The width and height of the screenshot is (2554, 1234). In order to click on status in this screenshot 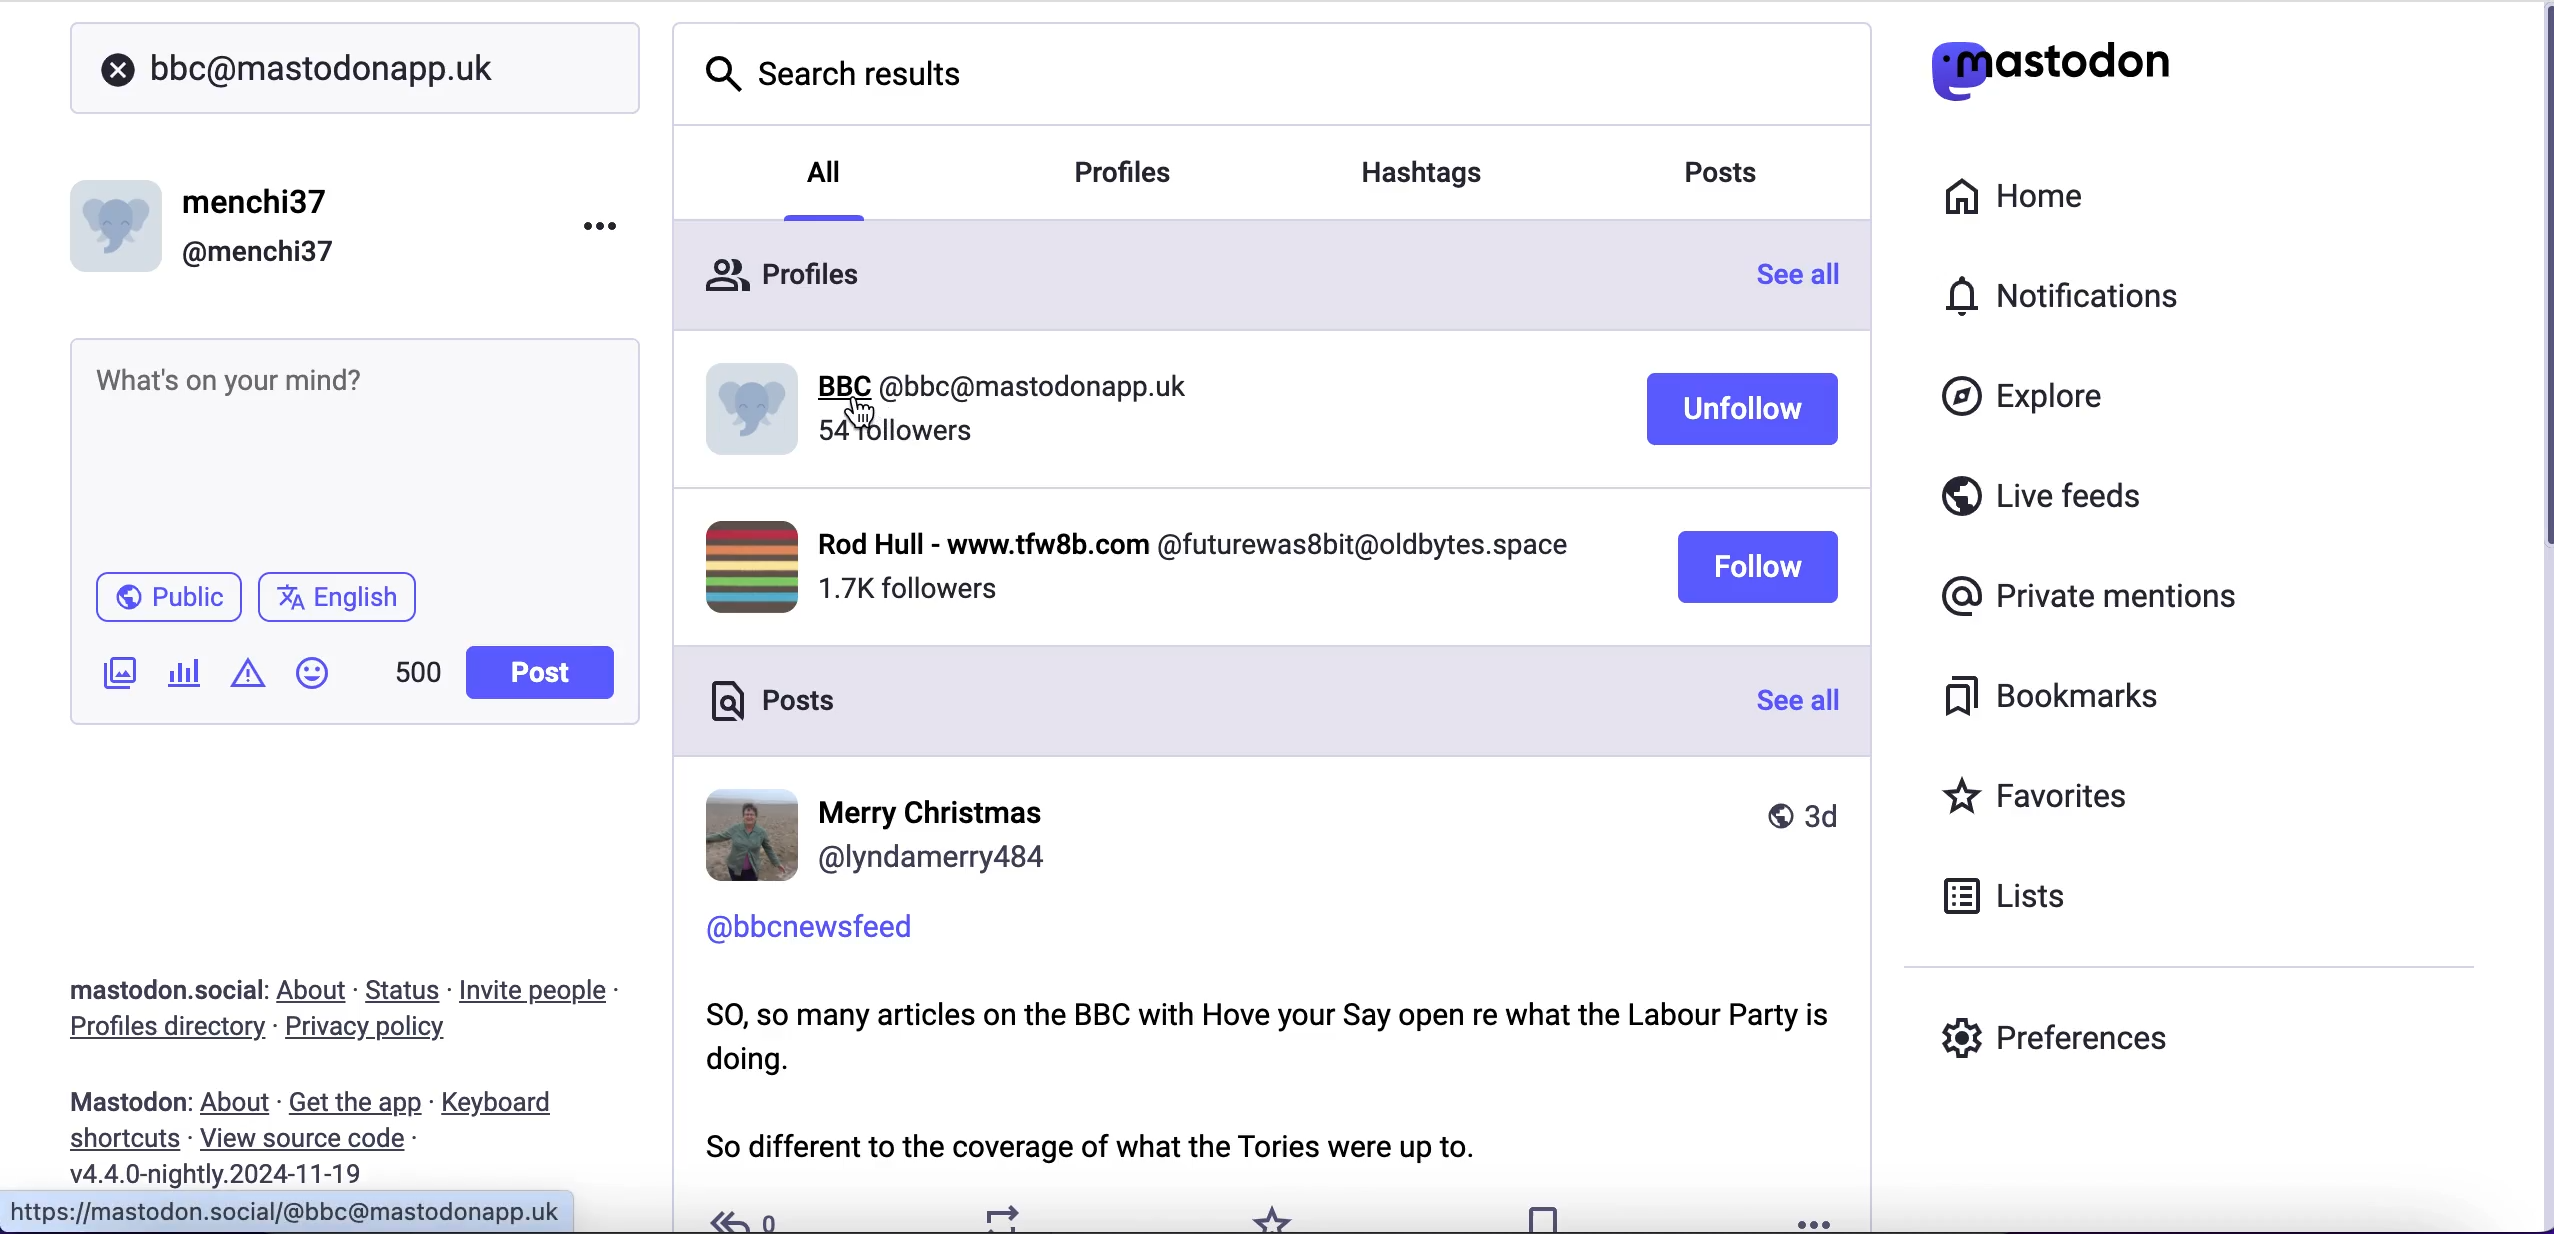, I will do `click(405, 990)`.